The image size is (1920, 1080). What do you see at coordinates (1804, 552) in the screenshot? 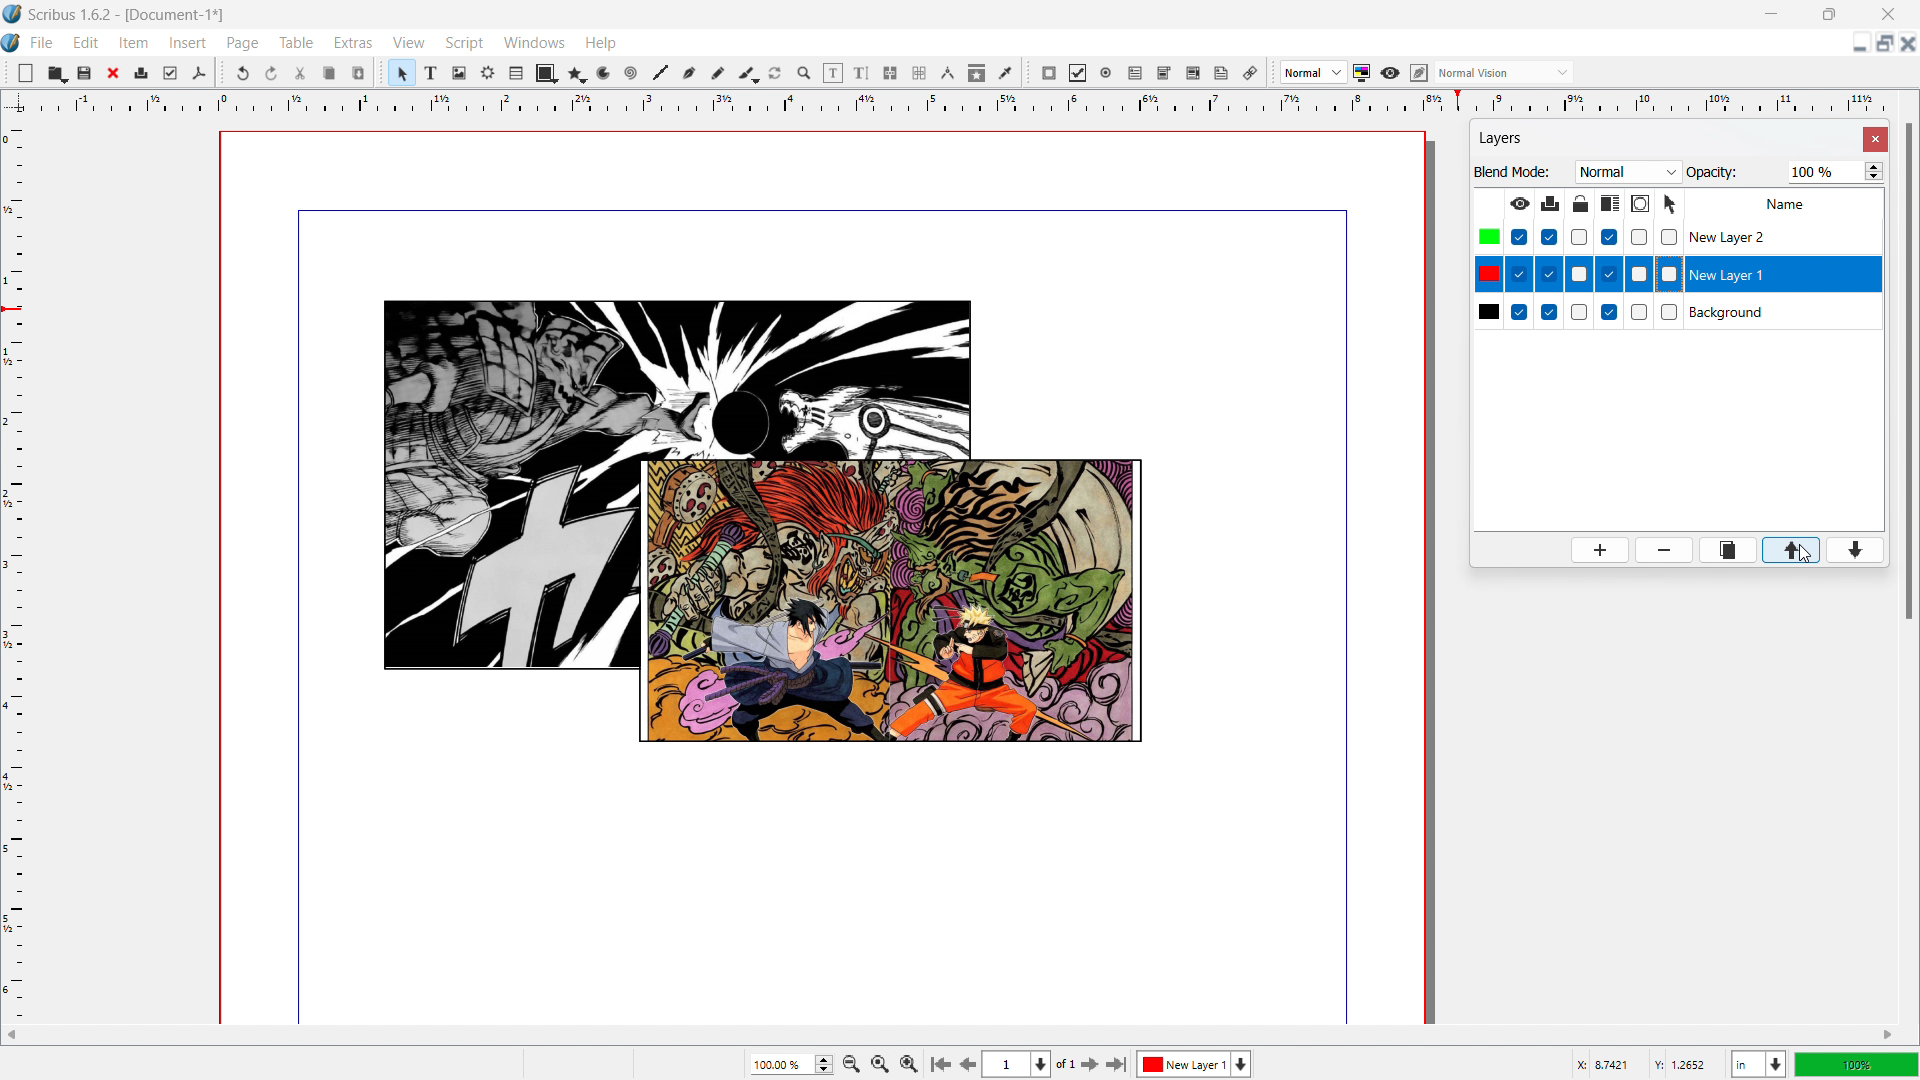
I see `cursor` at bounding box center [1804, 552].